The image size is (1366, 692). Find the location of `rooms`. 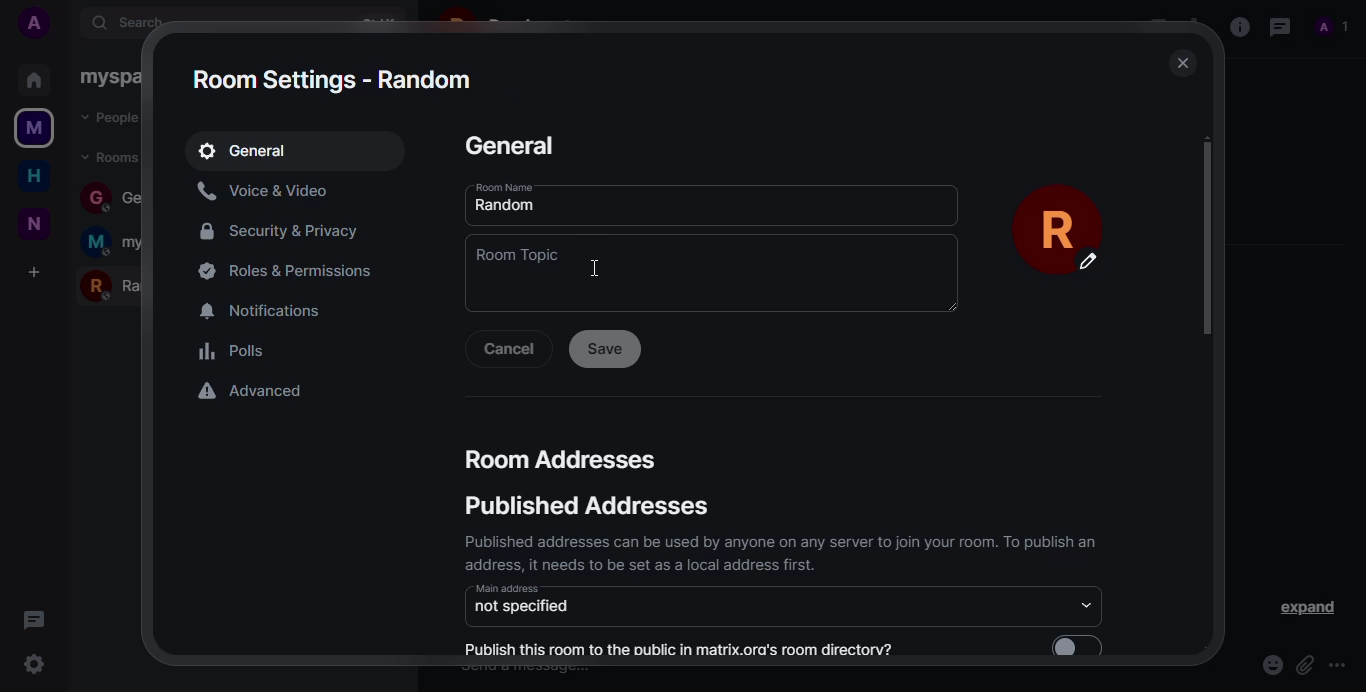

rooms is located at coordinates (113, 156).